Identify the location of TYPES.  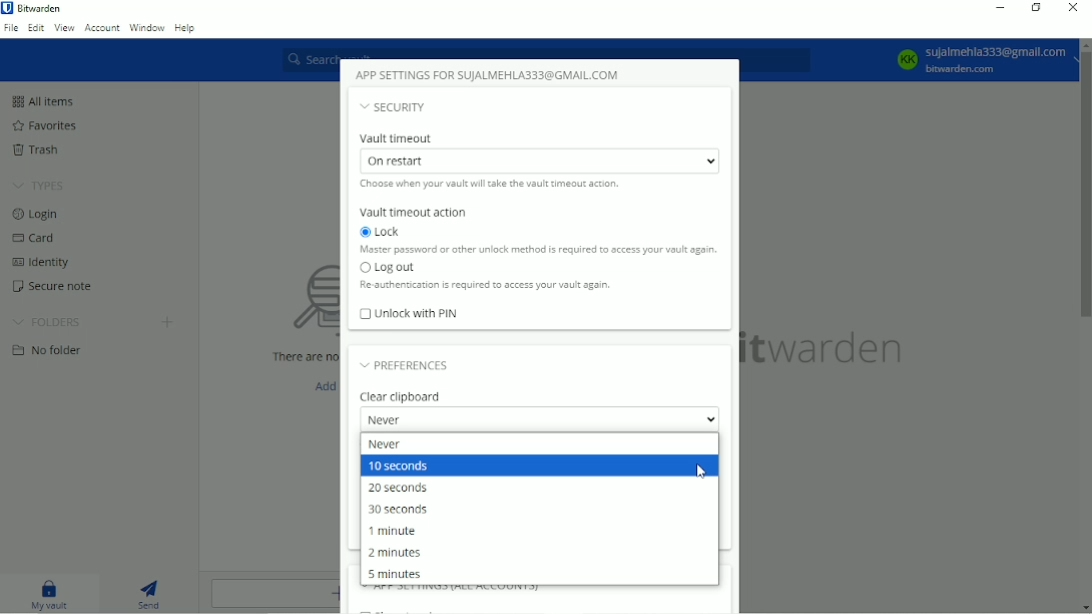
(47, 187).